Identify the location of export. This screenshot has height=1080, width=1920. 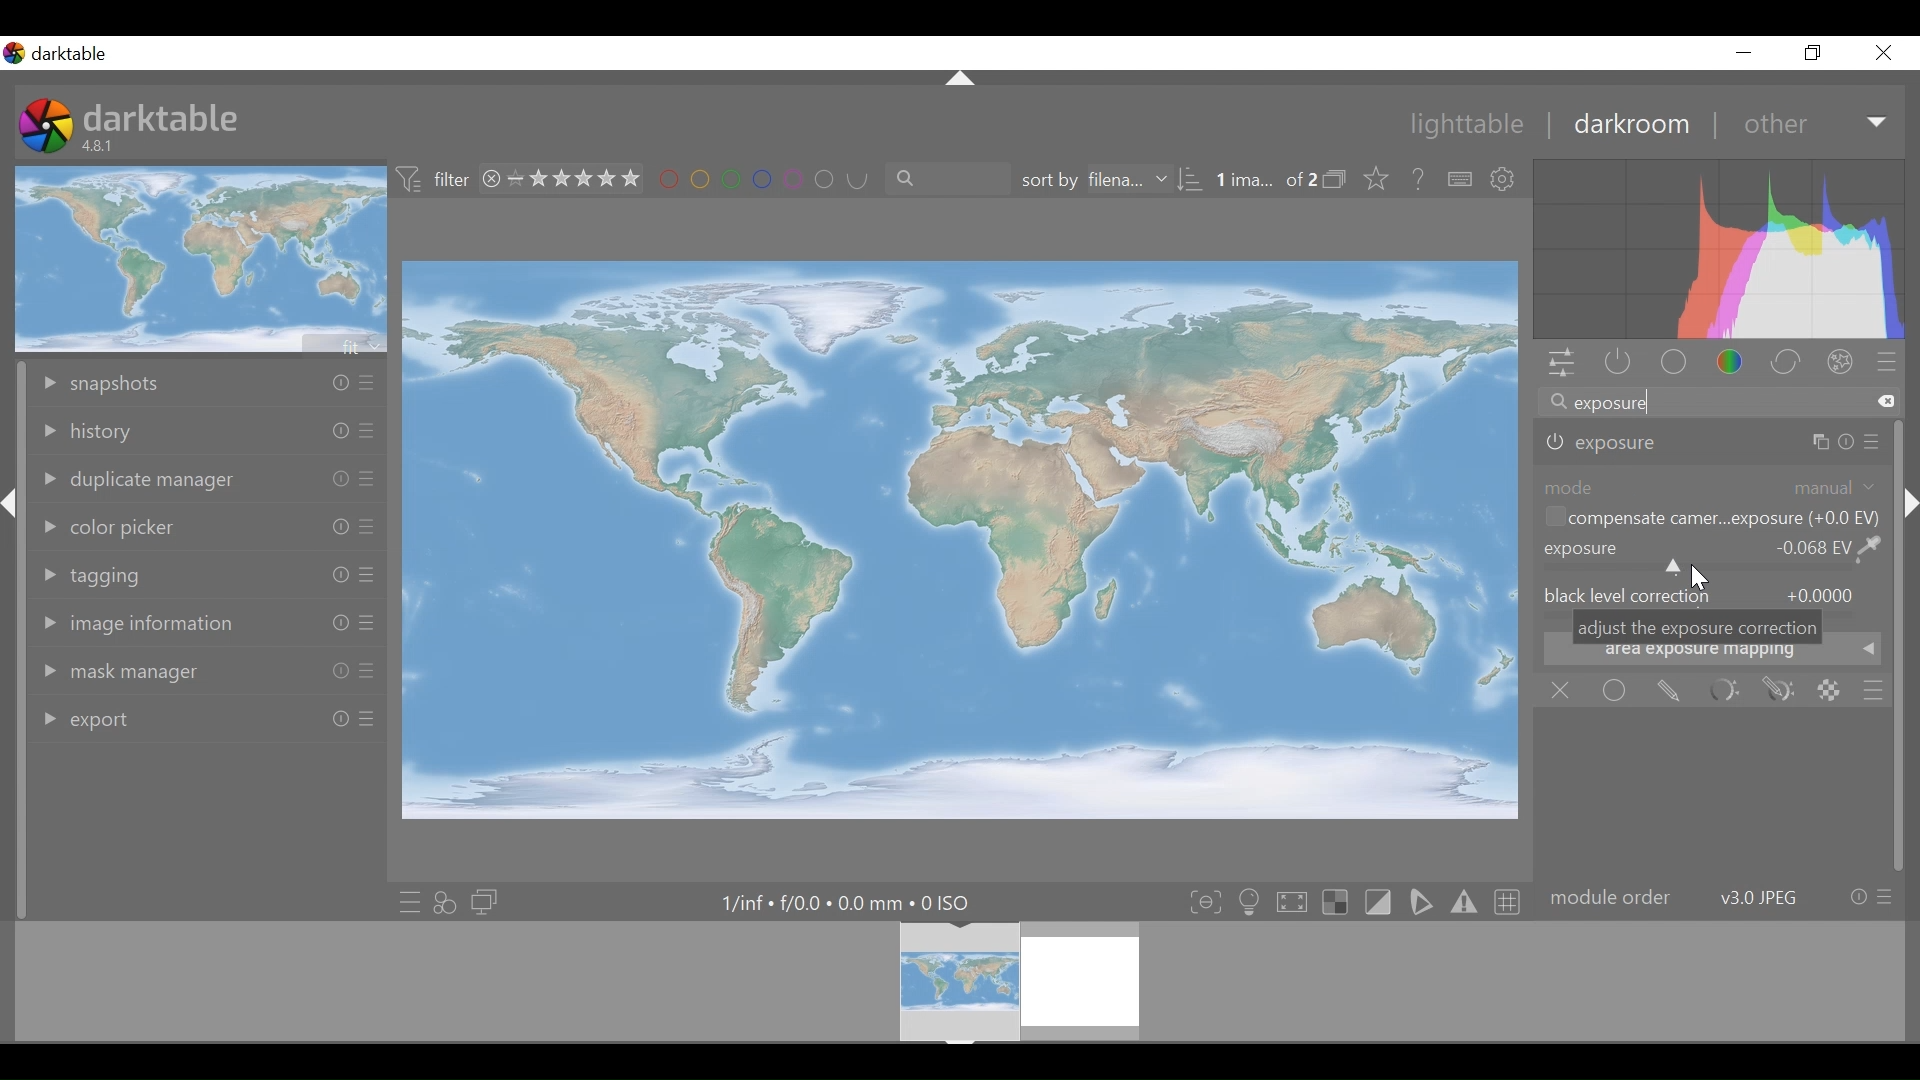
(207, 719).